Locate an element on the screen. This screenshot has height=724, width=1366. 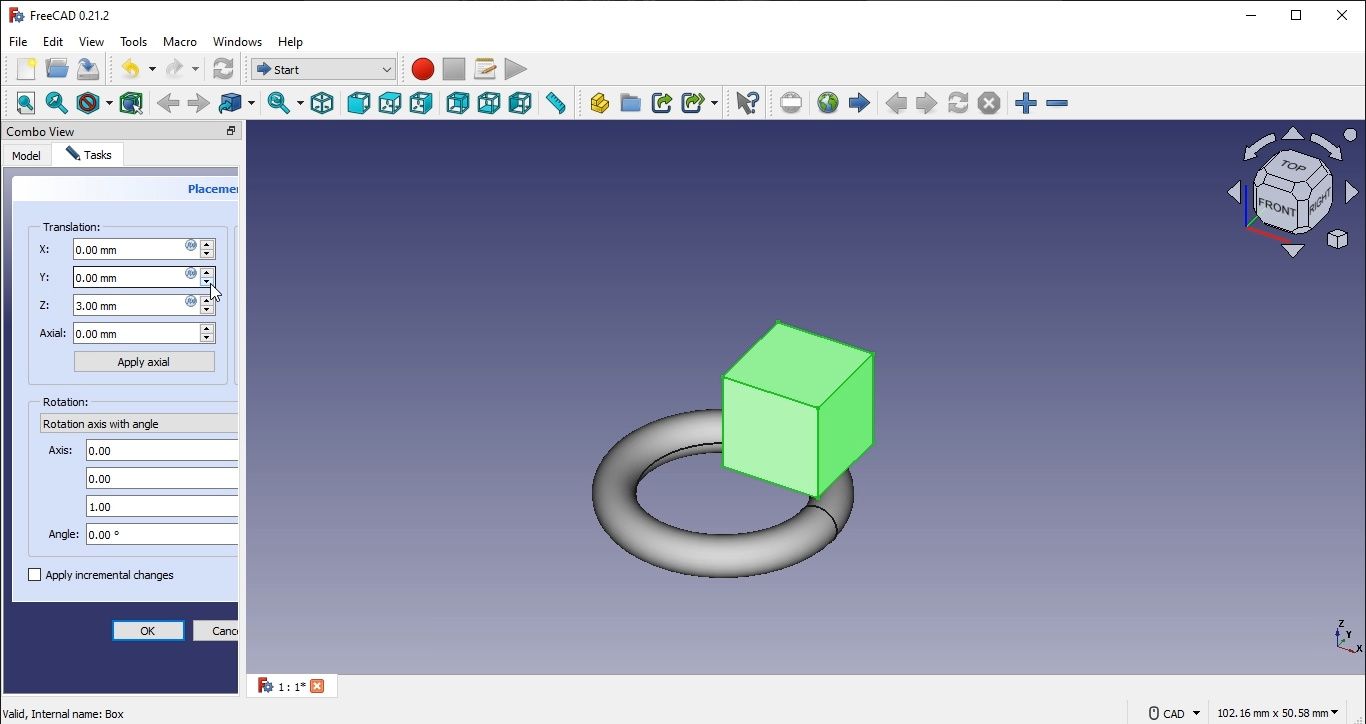
1 is located at coordinates (298, 687).